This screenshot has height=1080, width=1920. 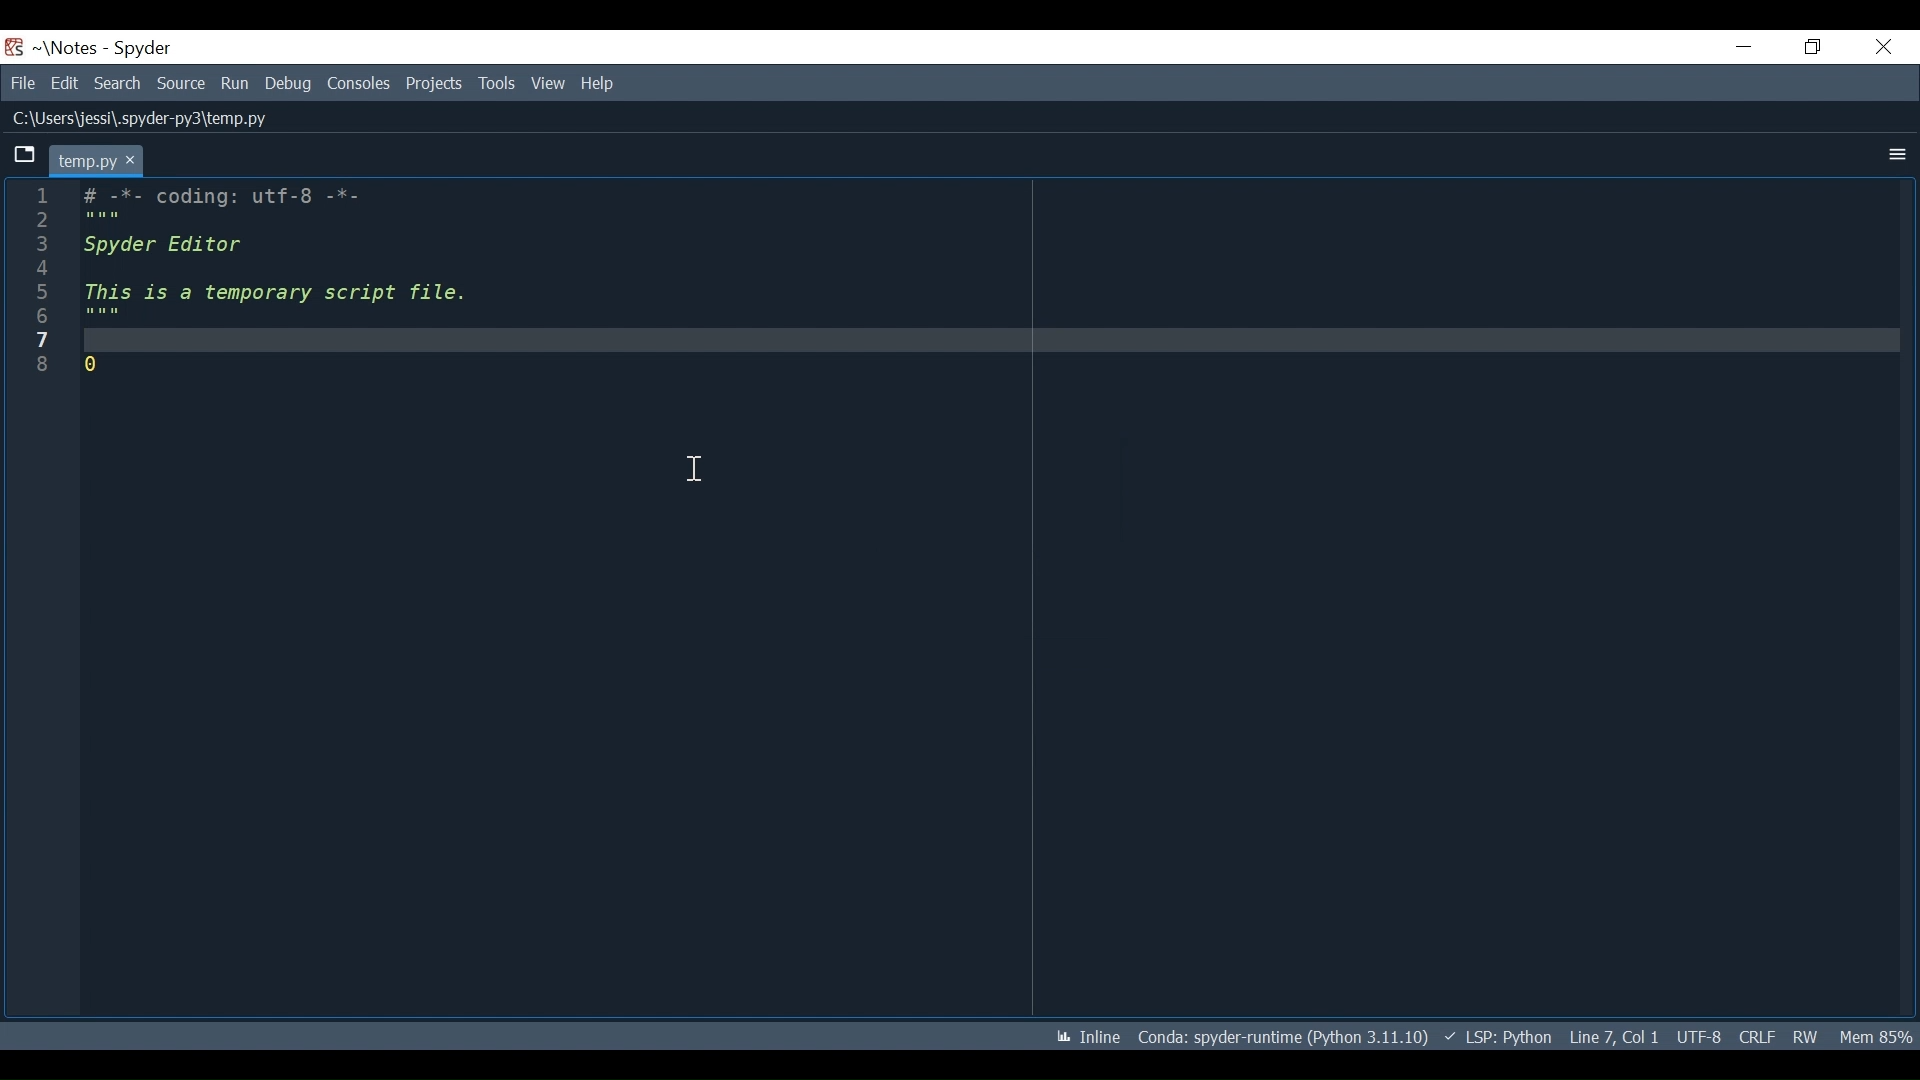 What do you see at coordinates (181, 83) in the screenshot?
I see `Source` at bounding box center [181, 83].